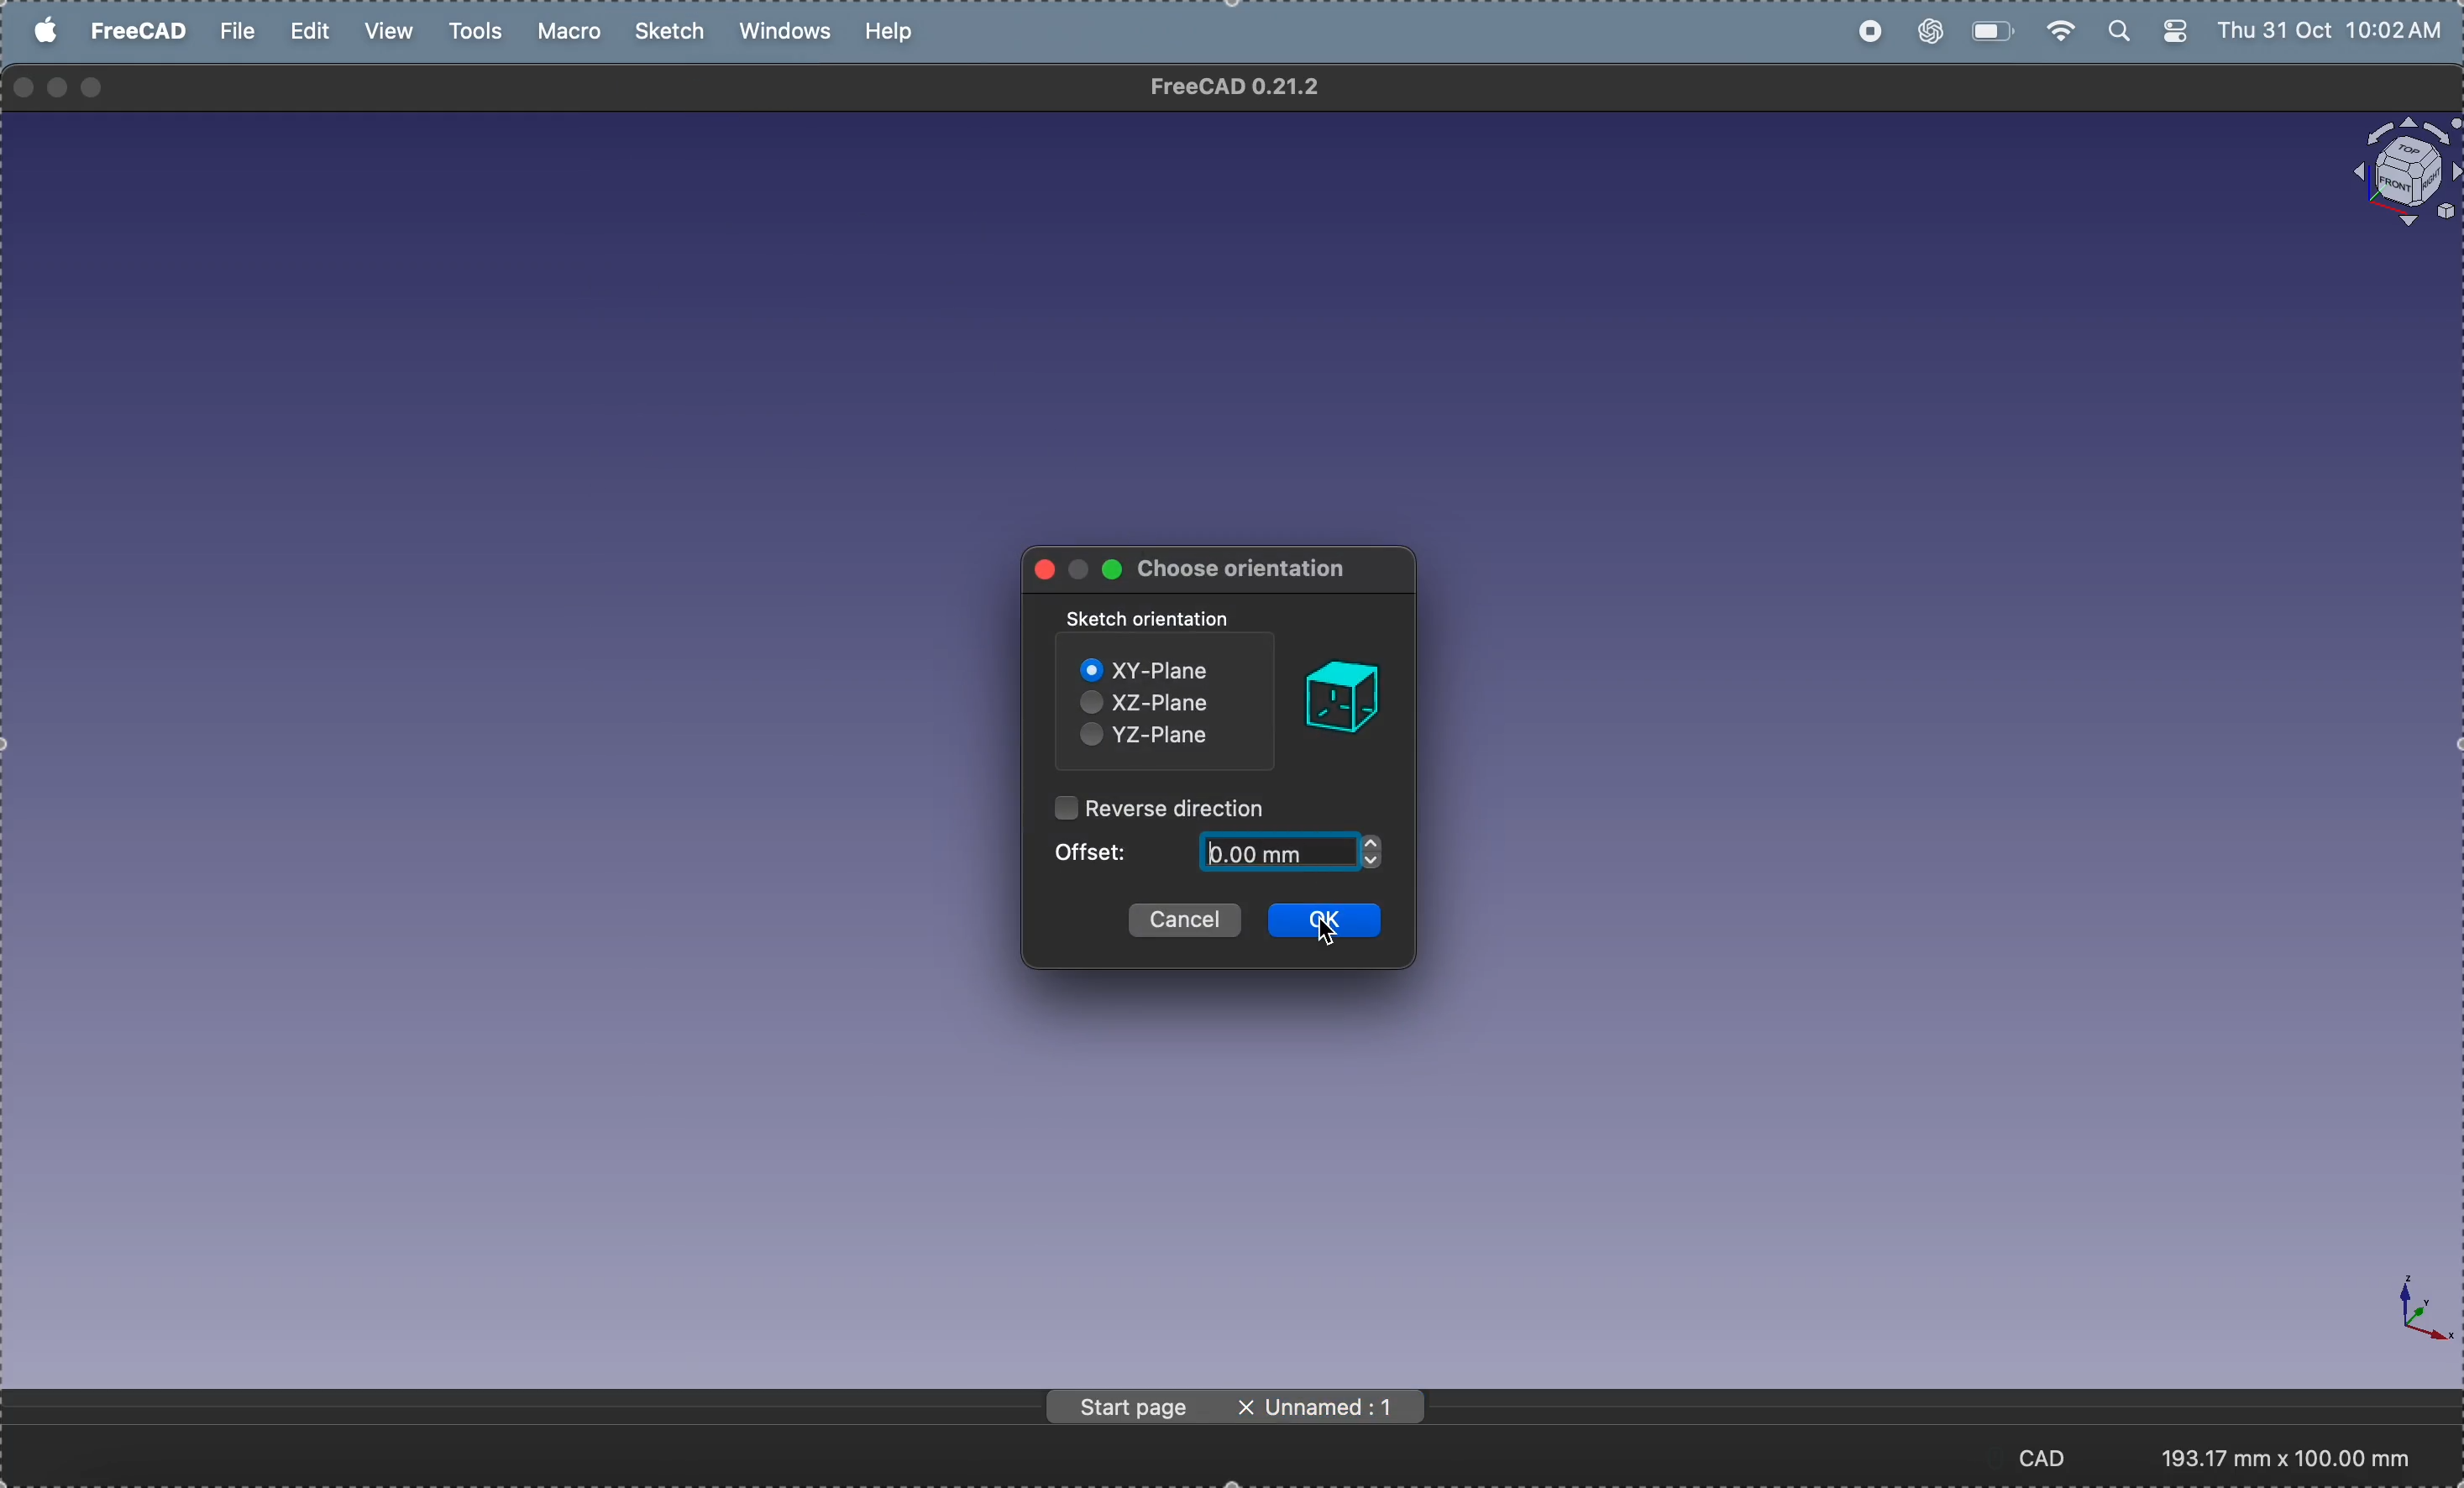  I want to click on close, so click(1046, 569).